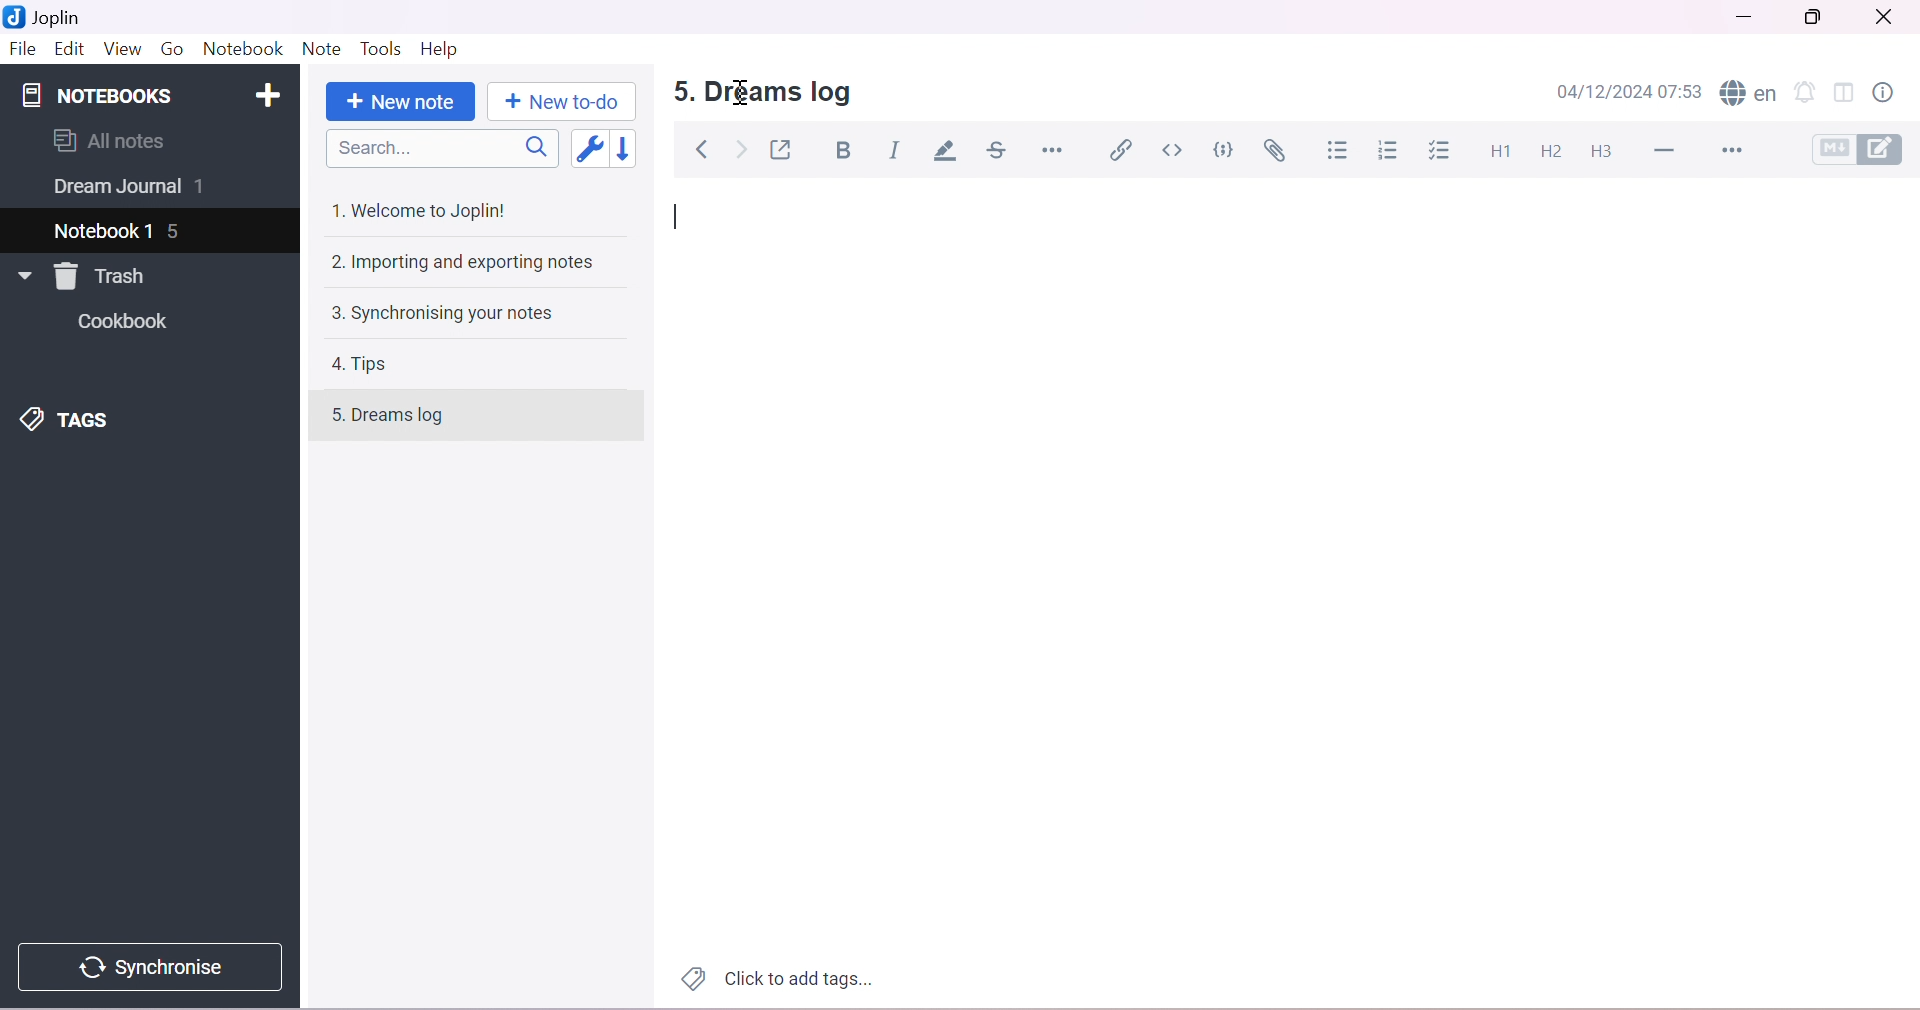 This screenshot has height=1010, width=1920. I want to click on Checkbox, so click(1444, 151).